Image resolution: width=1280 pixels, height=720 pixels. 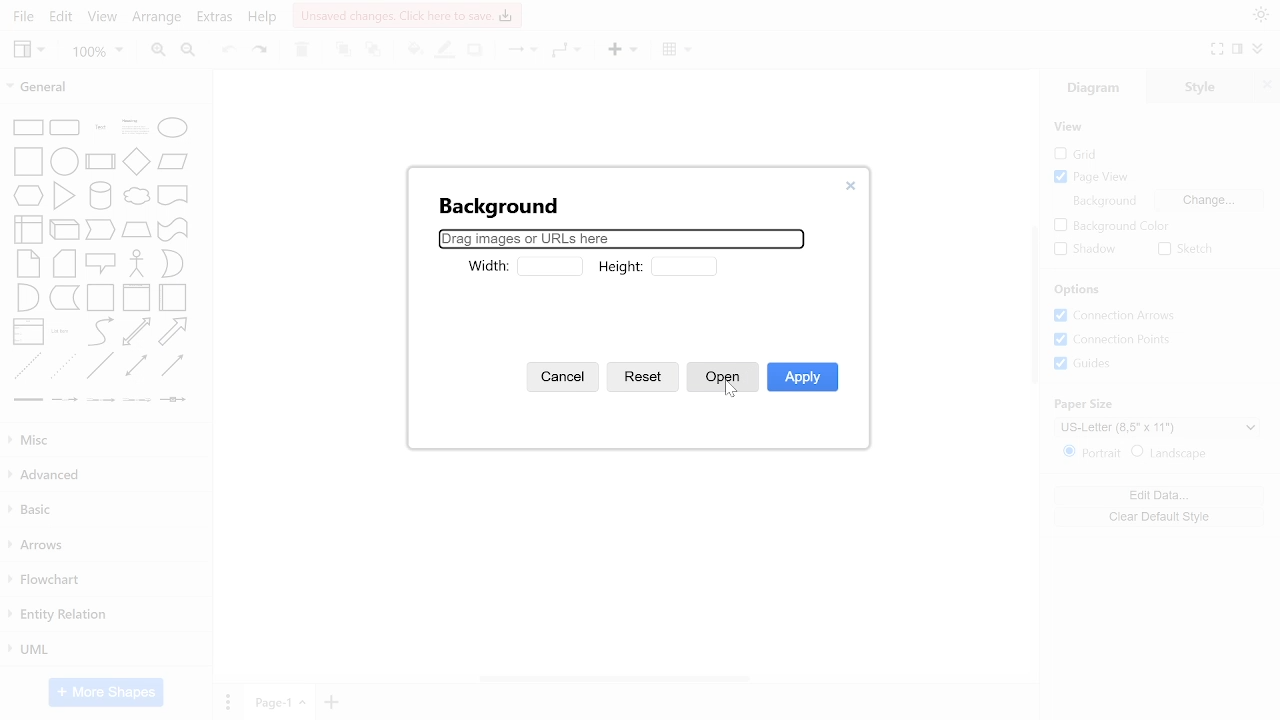 What do you see at coordinates (565, 376) in the screenshot?
I see `cancel` at bounding box center [565, 376].